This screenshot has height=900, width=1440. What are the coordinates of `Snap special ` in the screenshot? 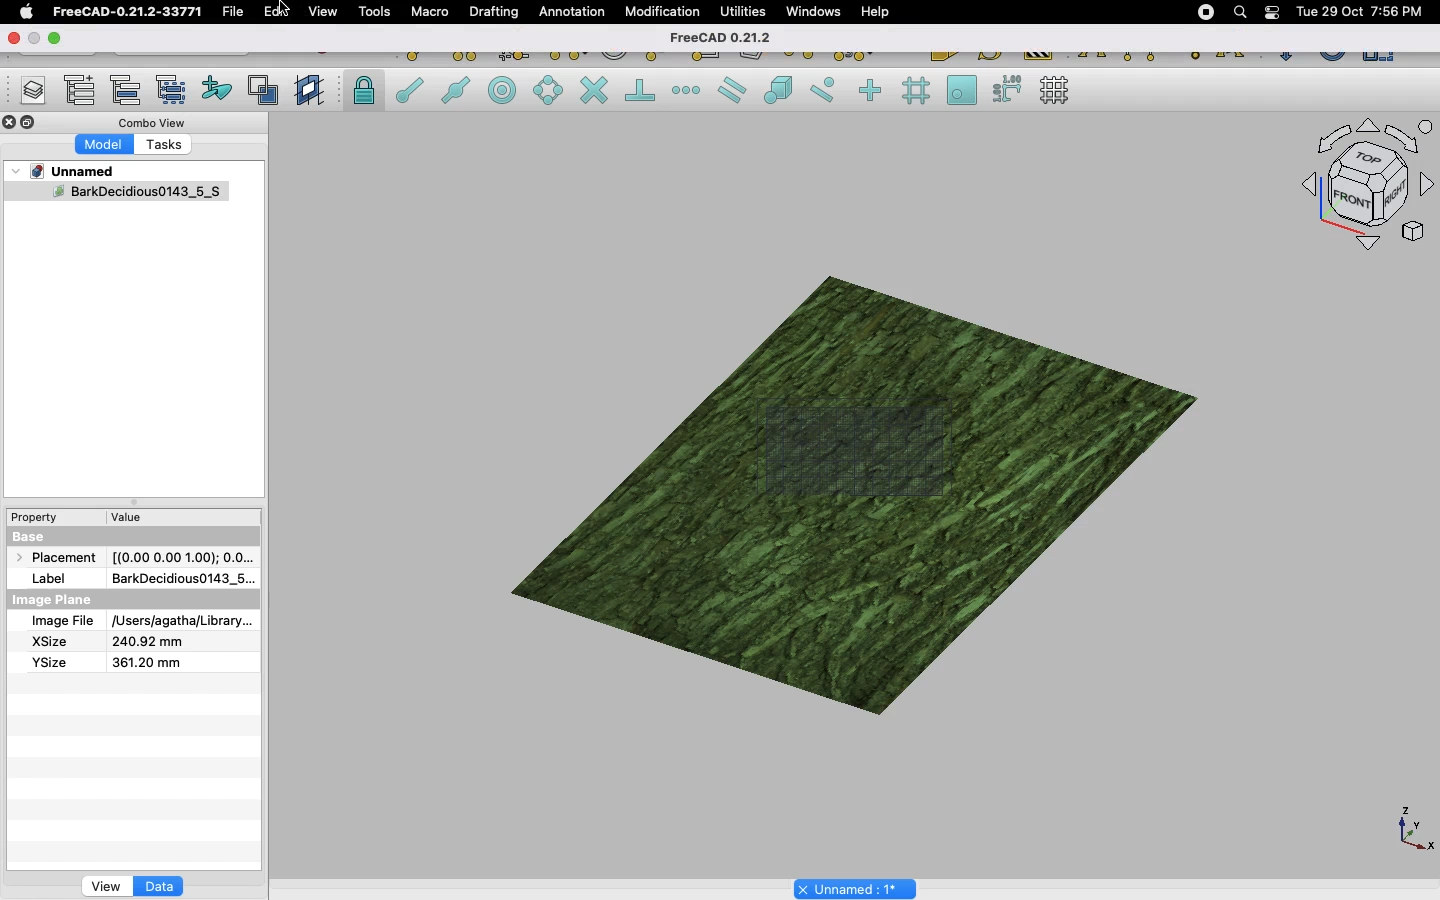 It's located at (782, 92).